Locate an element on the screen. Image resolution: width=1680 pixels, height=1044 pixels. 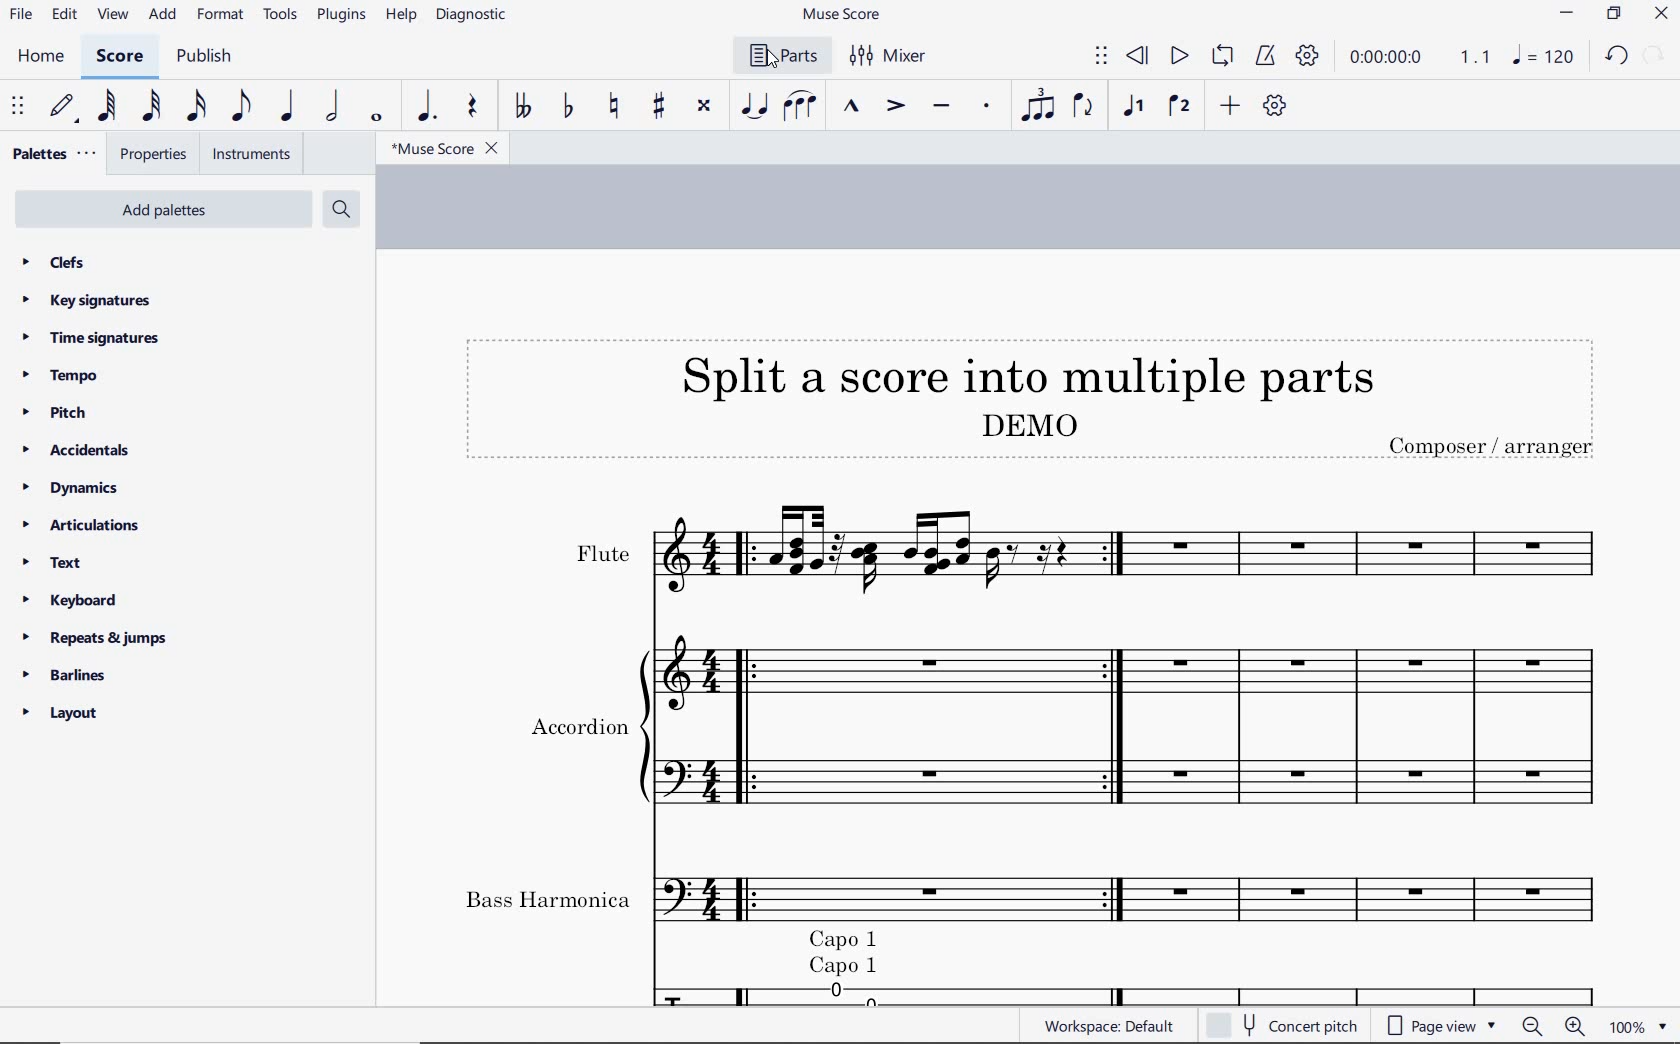
rest is located at coordinates (475, 107).